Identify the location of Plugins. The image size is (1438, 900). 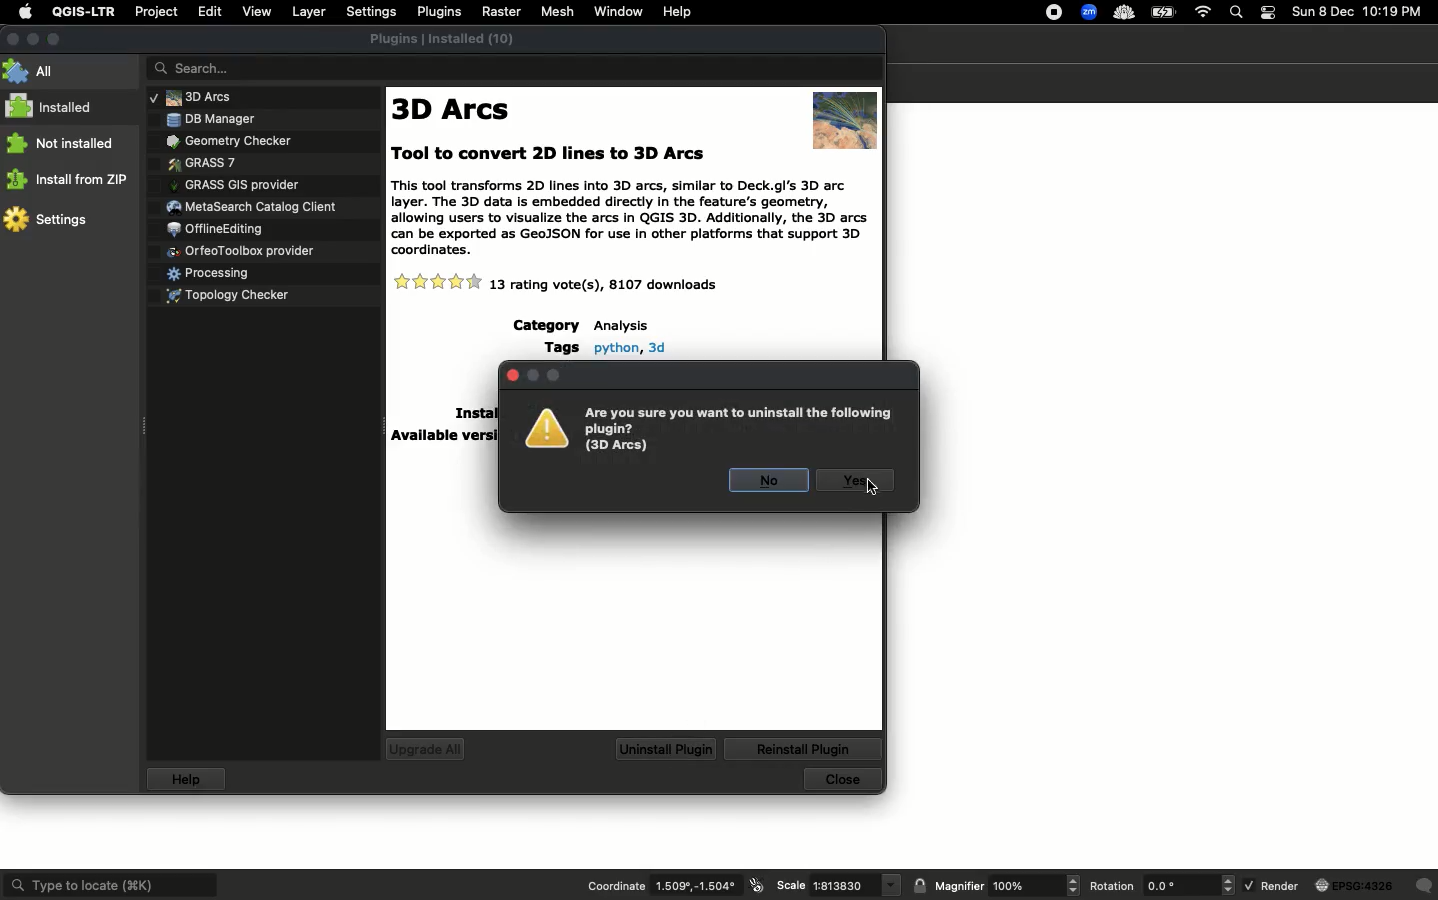
(203, 161).